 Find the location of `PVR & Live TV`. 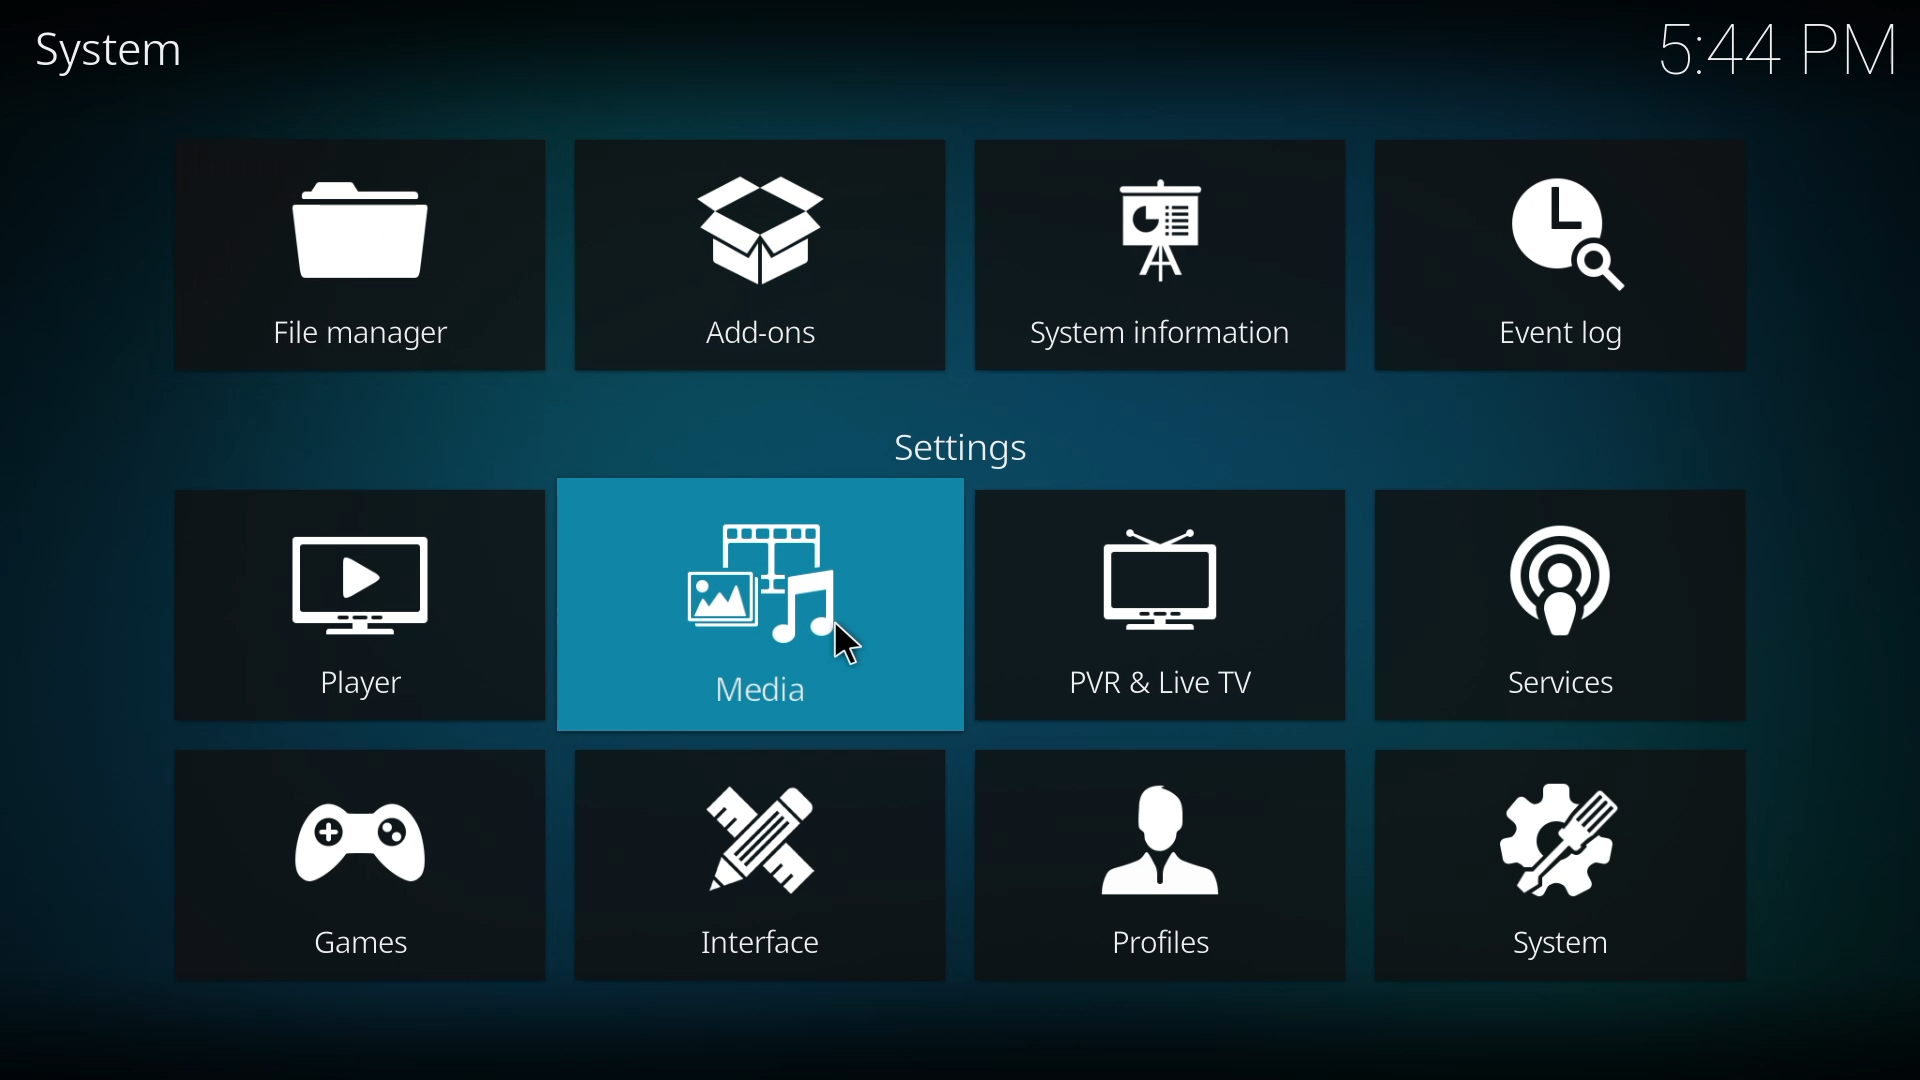

PVR & Live TV is located at coordinates (1149, 687).